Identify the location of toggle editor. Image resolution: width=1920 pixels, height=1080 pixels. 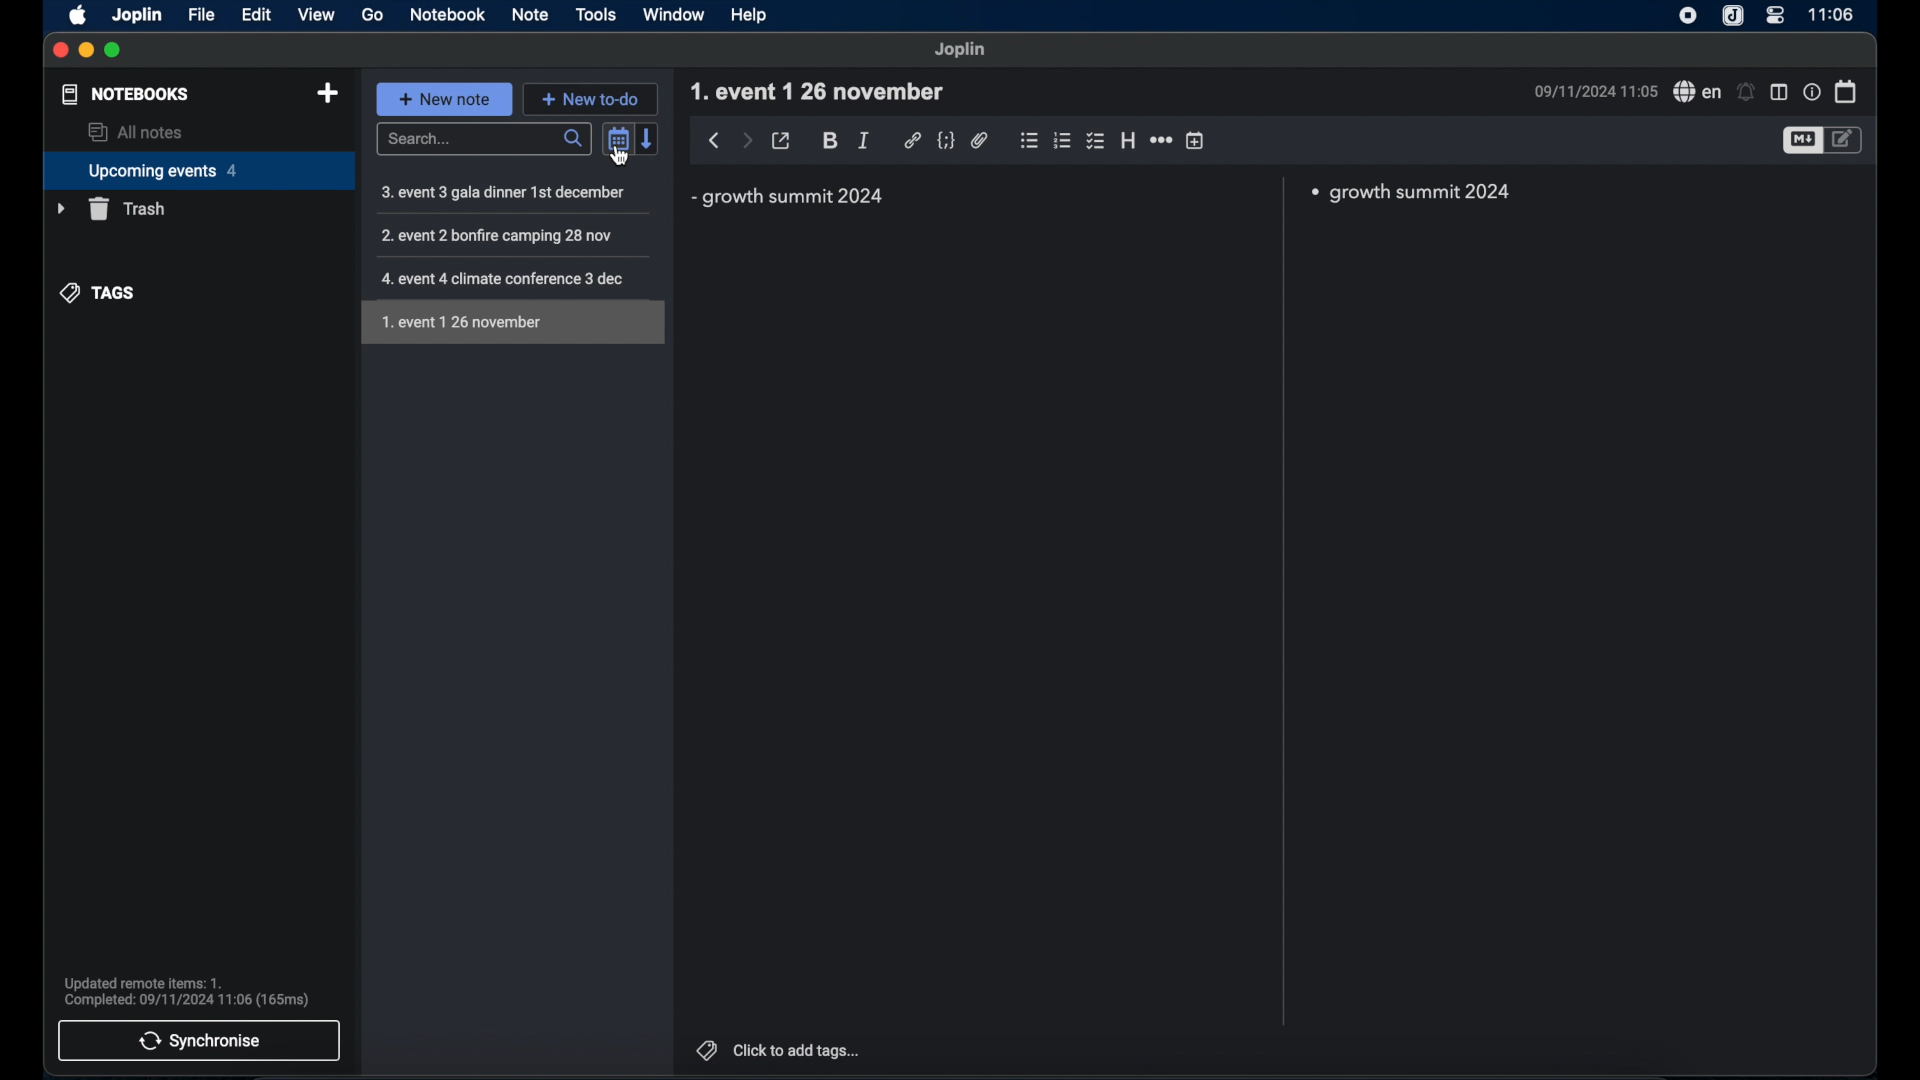
(1801, 142).